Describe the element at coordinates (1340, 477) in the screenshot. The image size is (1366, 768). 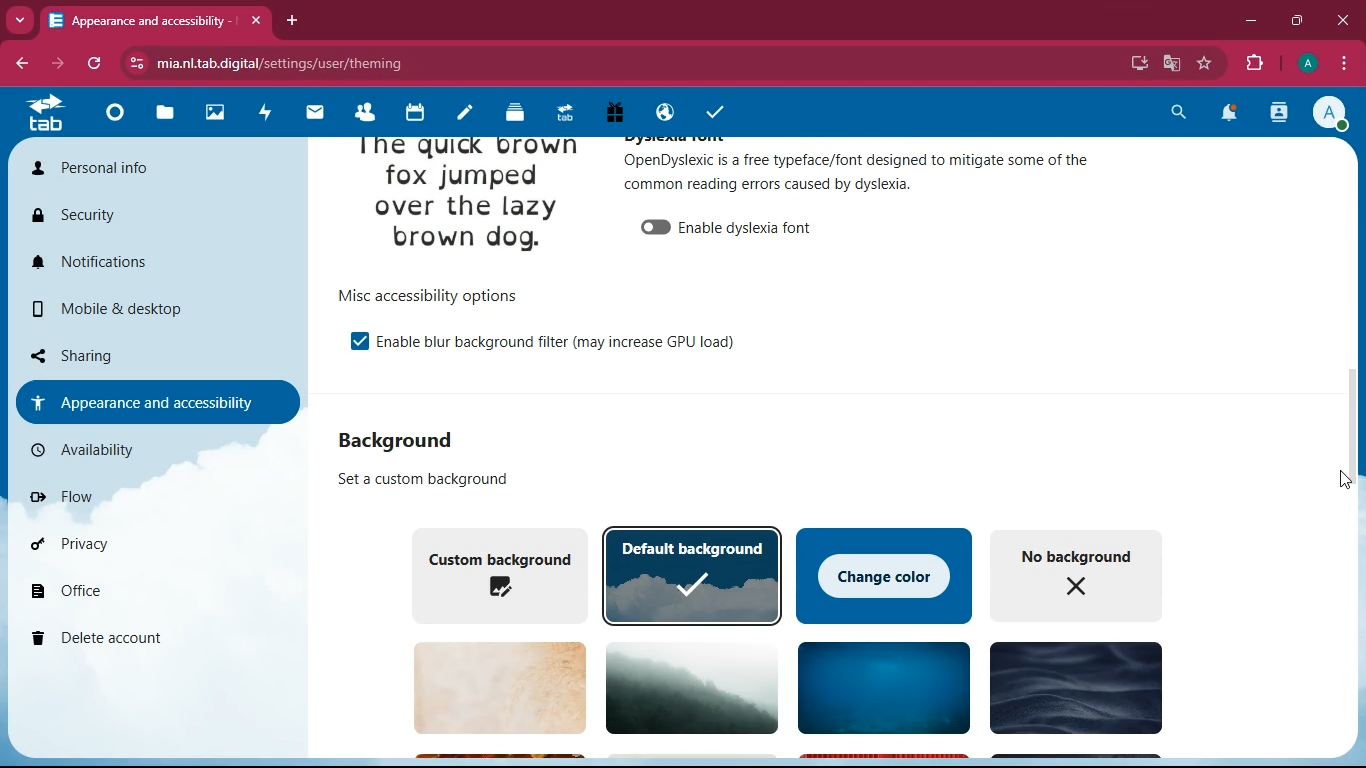
I see `cursor` at that location.